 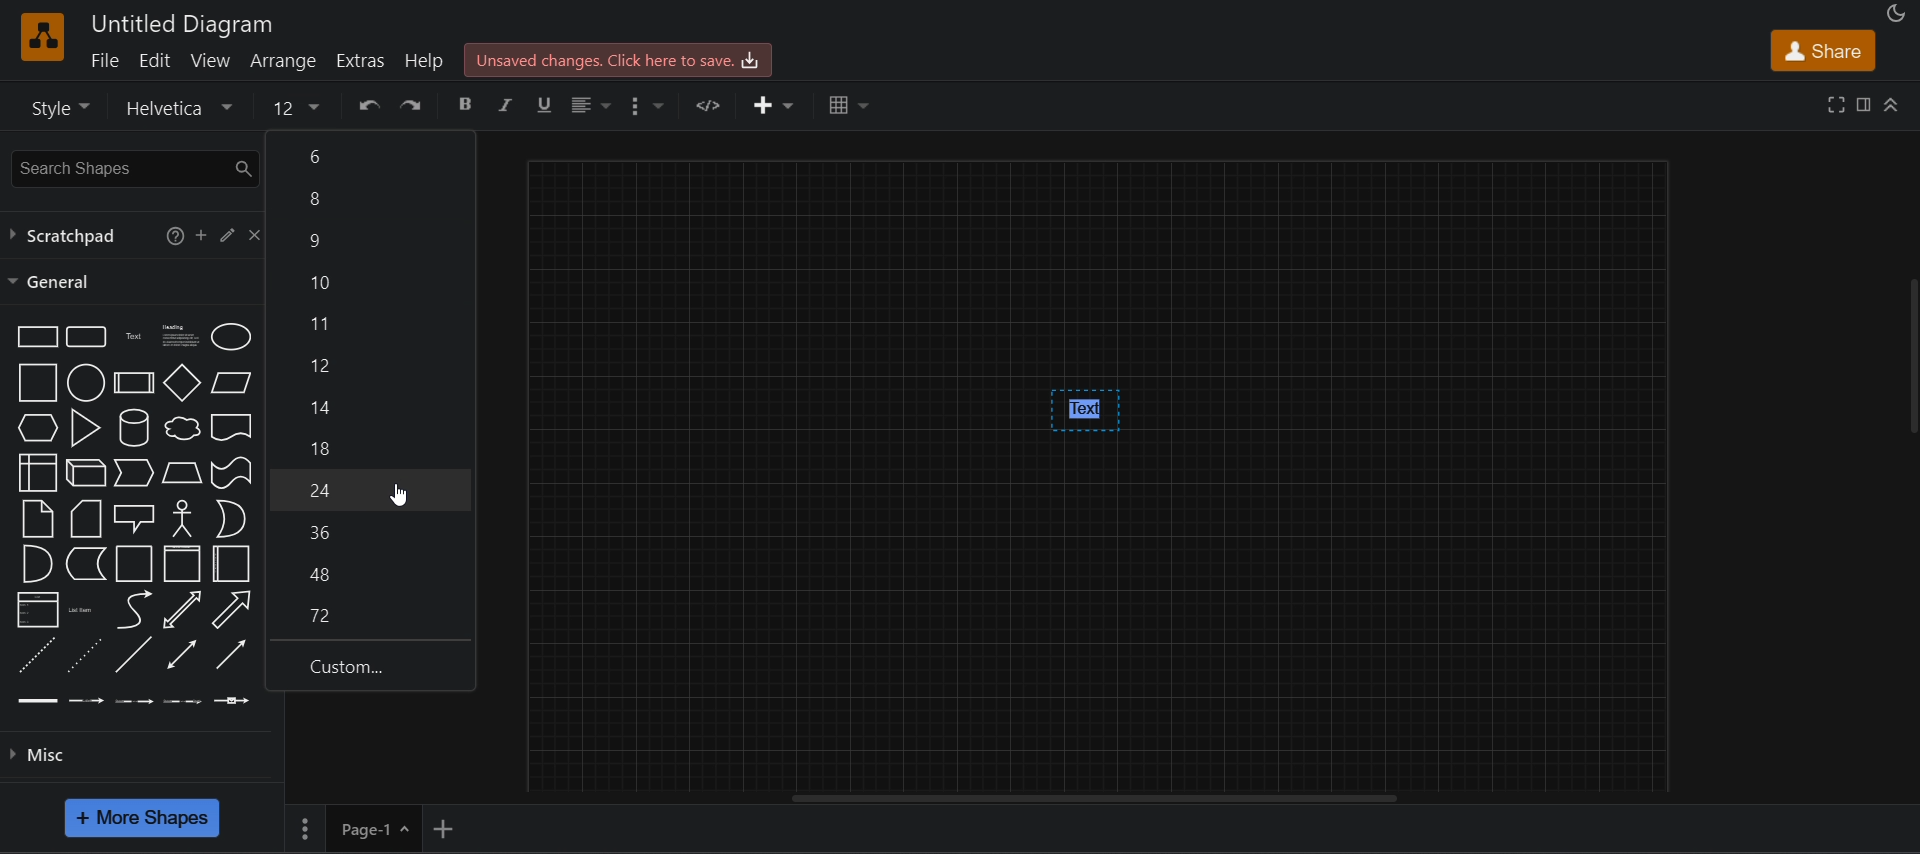 I want to click on Directional connector, so click(x=232, y=655).